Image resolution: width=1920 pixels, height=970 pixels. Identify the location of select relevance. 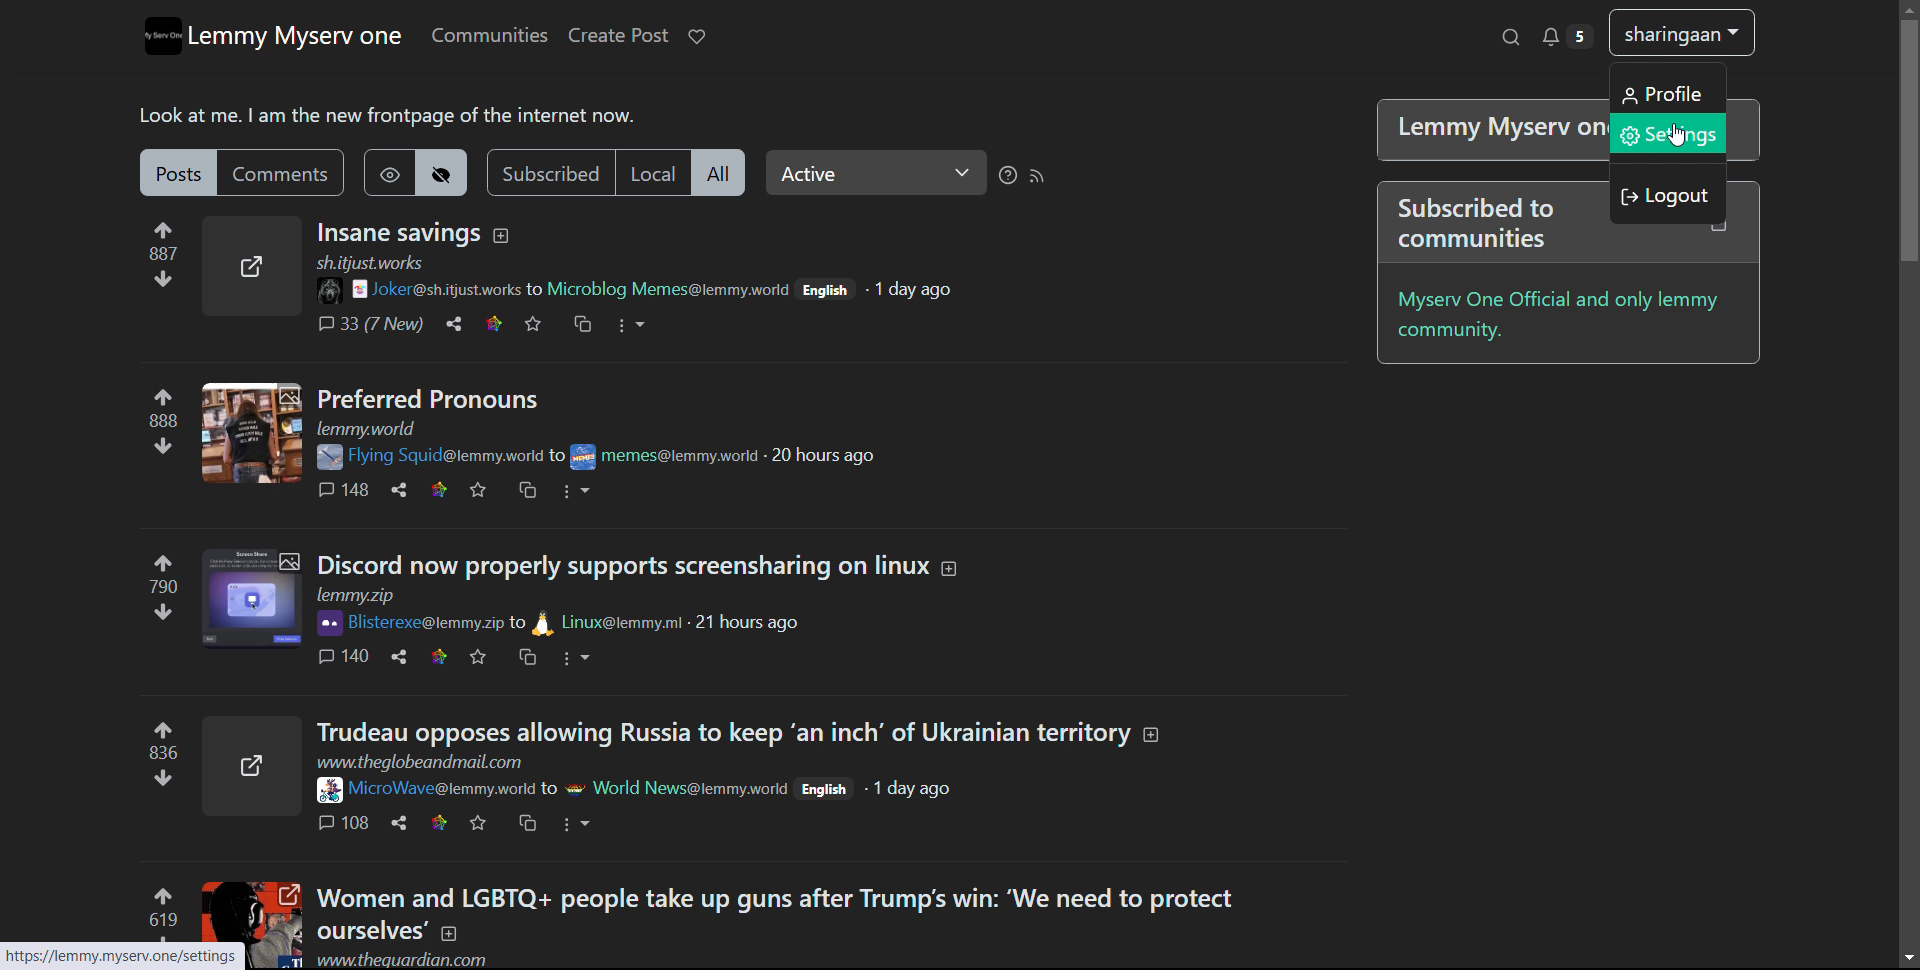
(876, 172).